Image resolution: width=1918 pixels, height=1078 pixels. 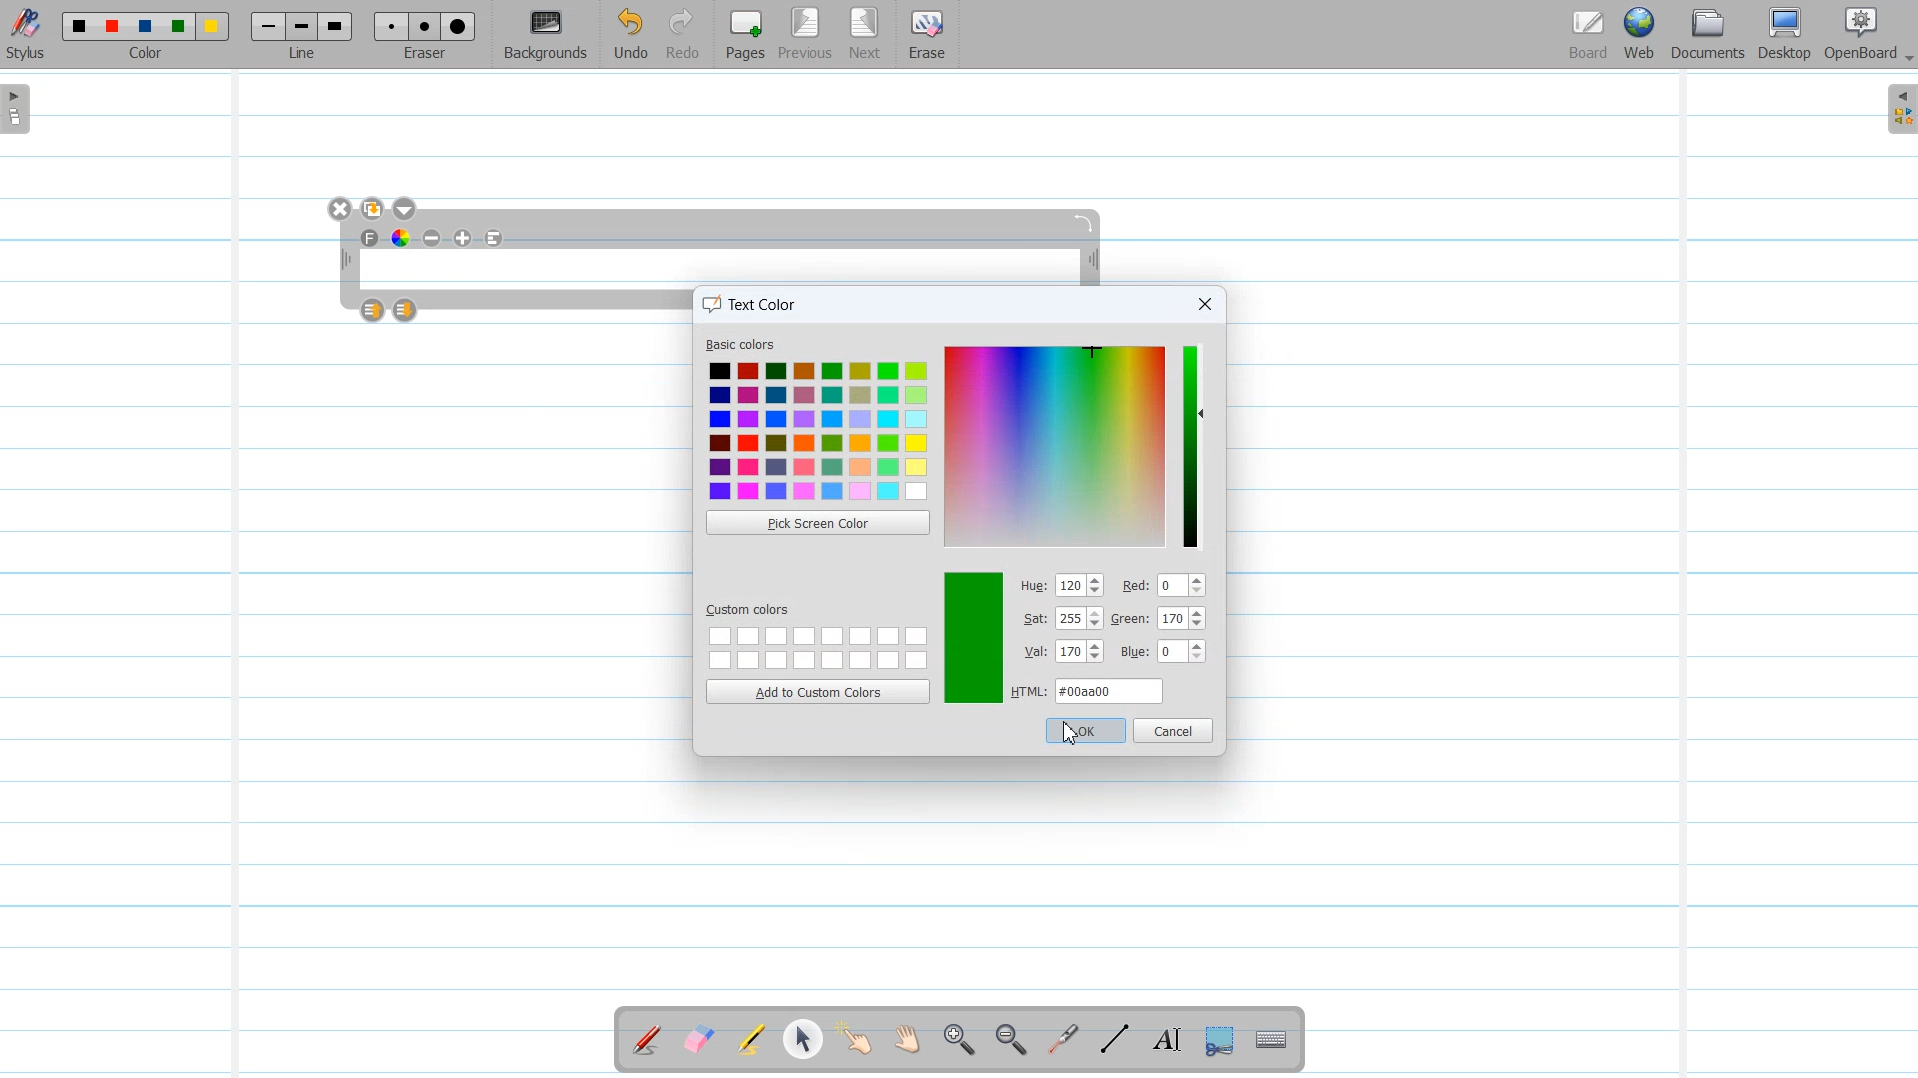 I want to click on Close Window, so click(x=341, y=209).